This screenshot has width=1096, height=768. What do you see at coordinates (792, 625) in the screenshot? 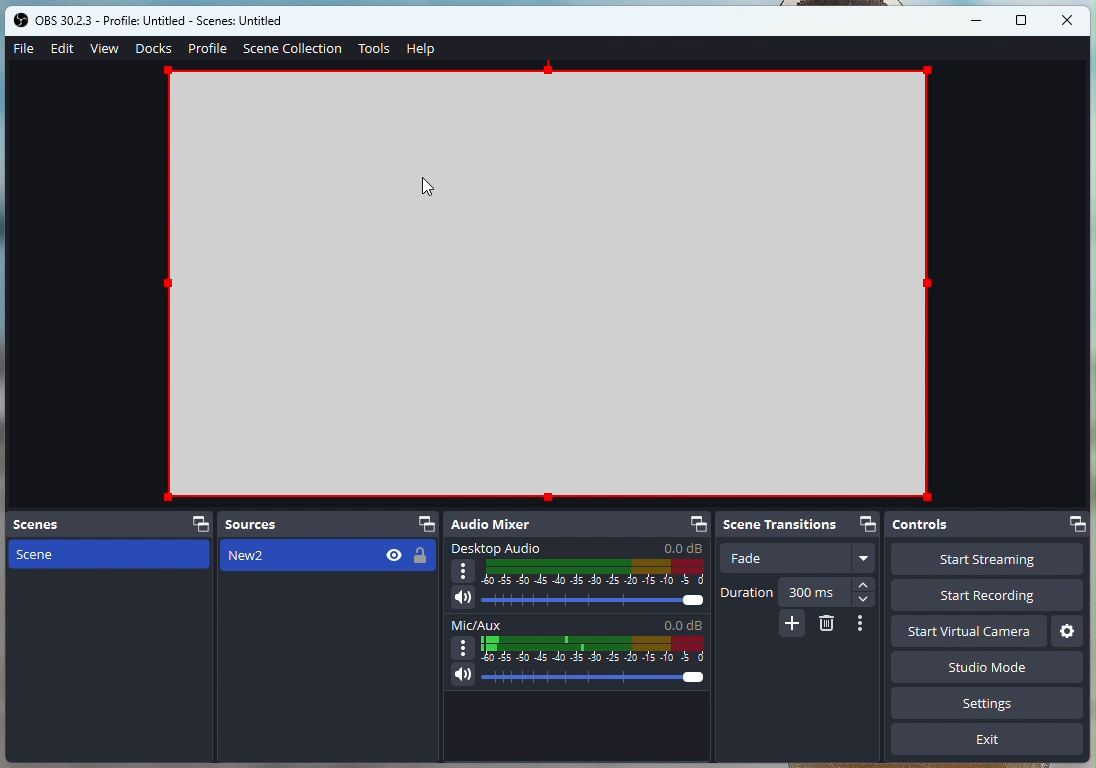
I see `Added` at bounding box center [792, 625].